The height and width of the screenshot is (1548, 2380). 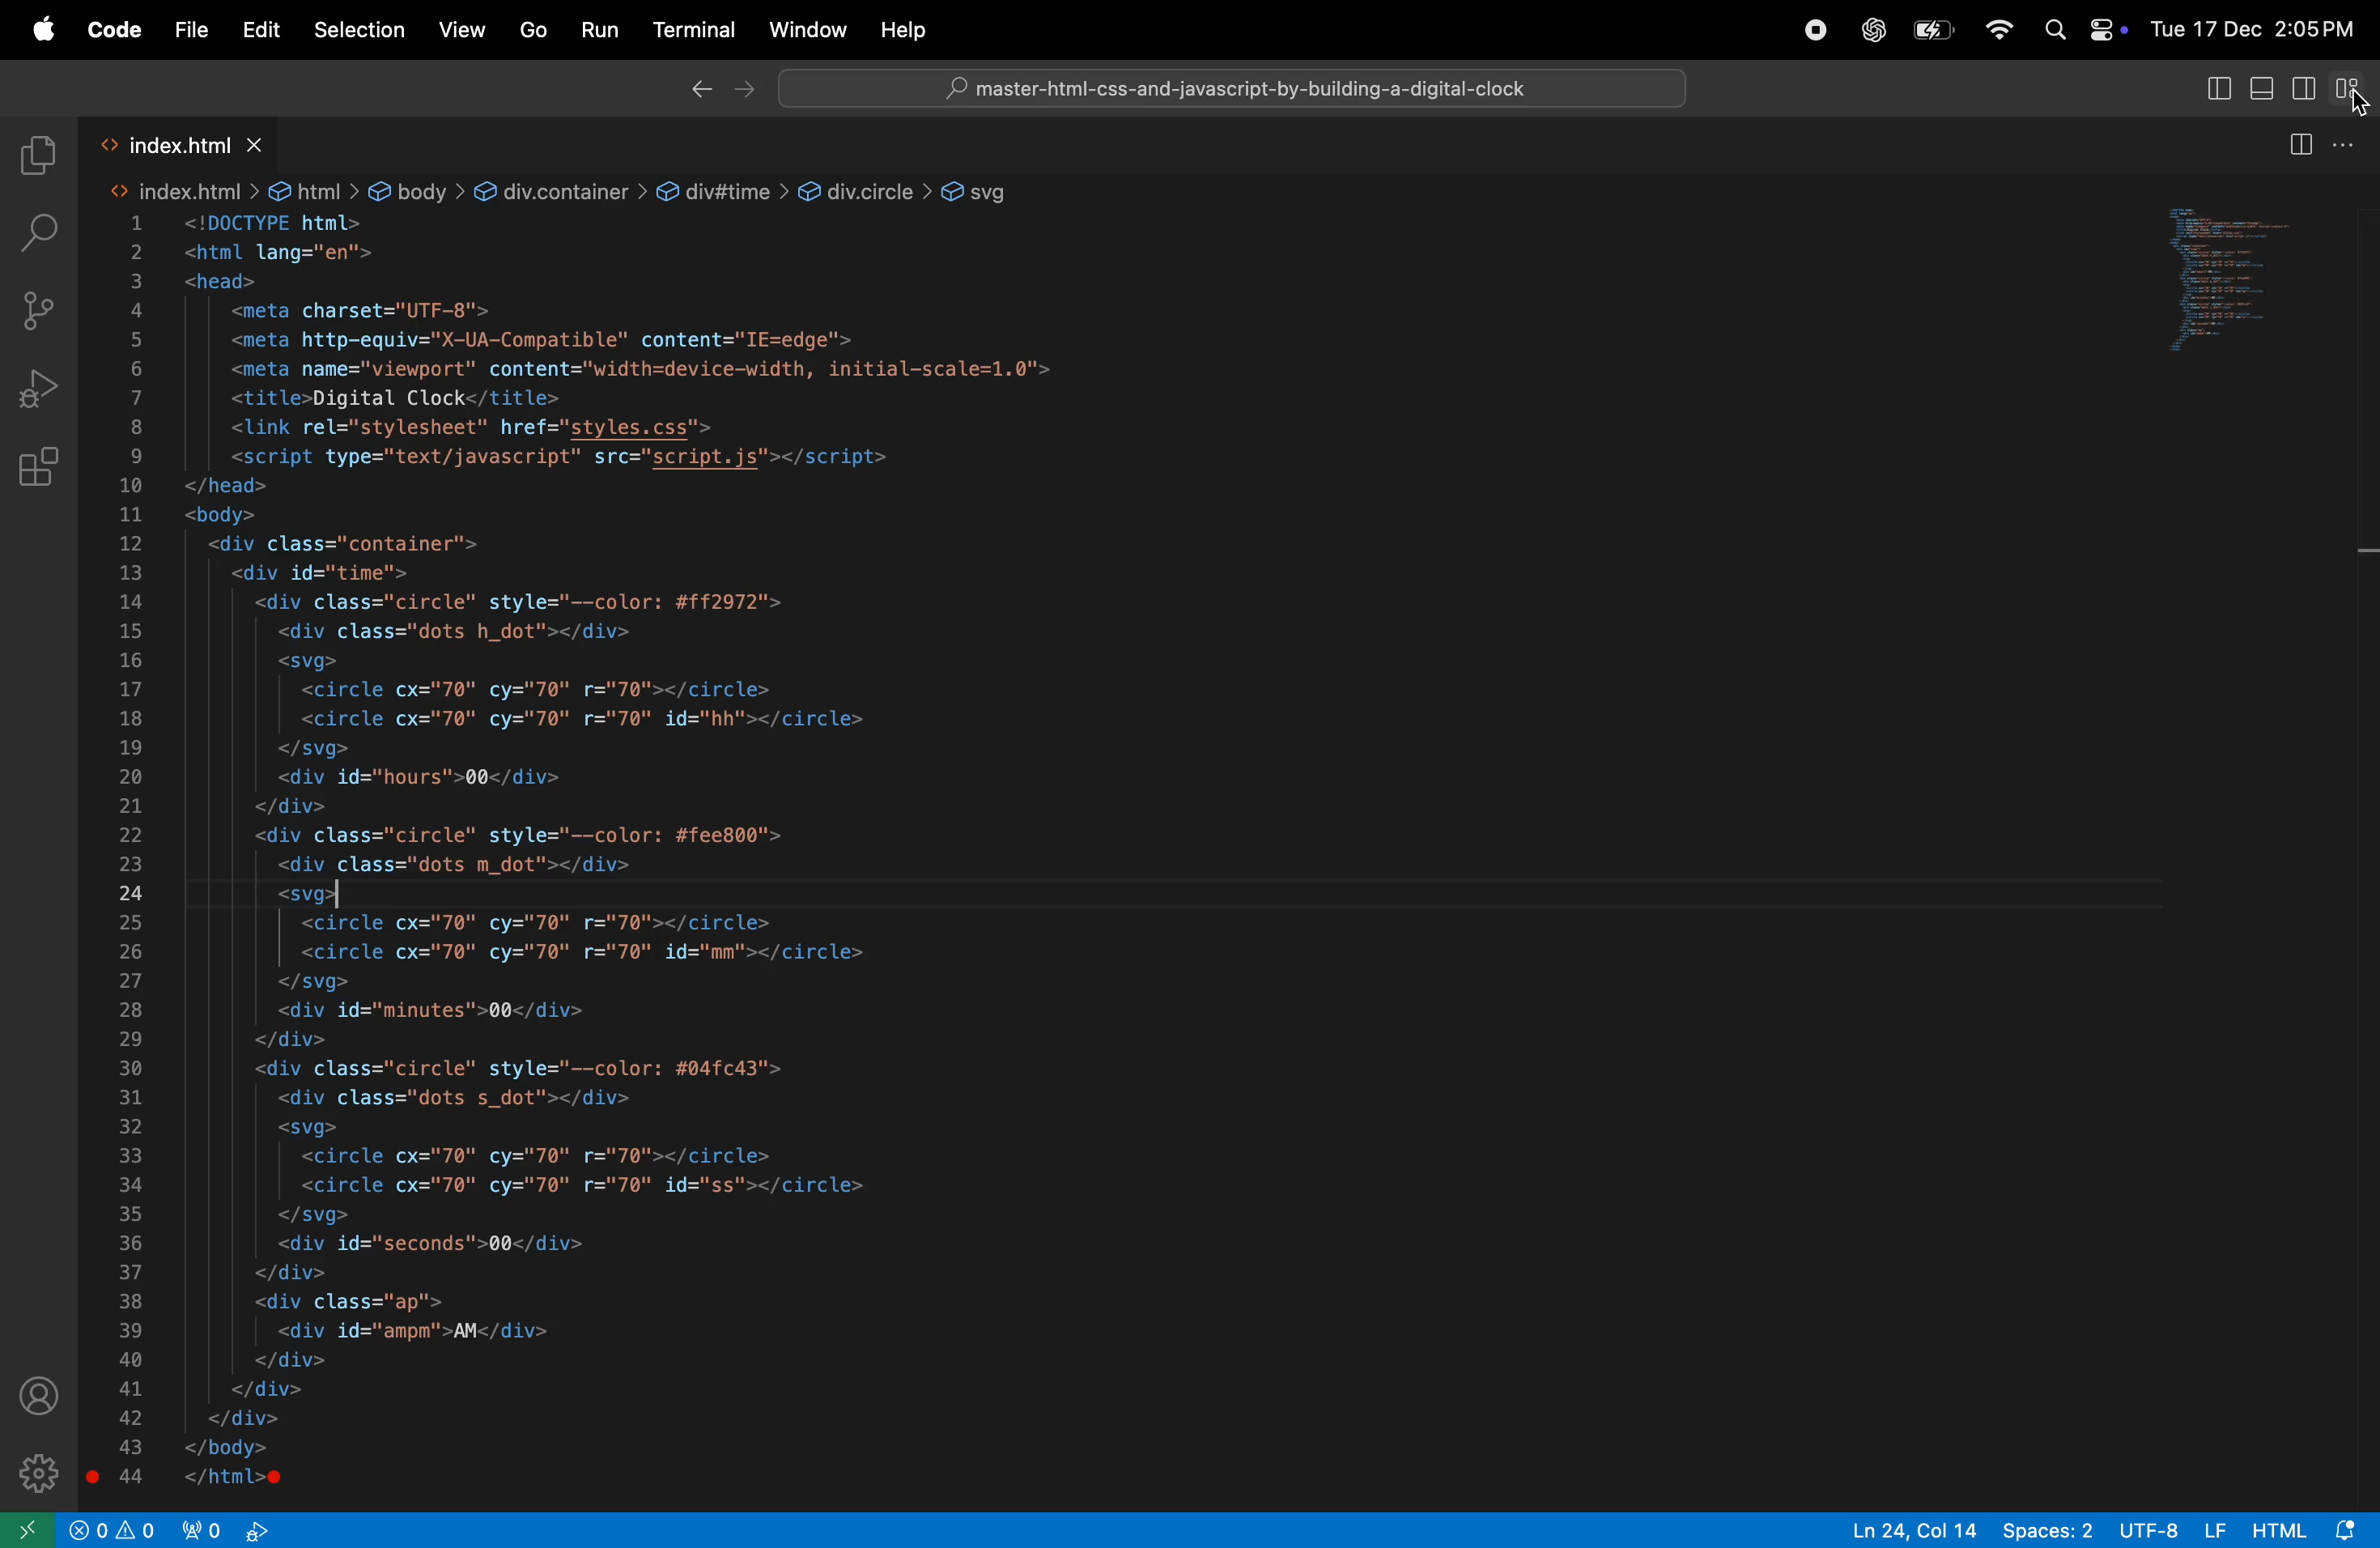 What do you see at coordinates (570, 191) in the screenshot?
I see `index.html > @ html > & body > &@ div.container > @ div#time > @ div.circle > @ svg` at bounding box center [570, 191].